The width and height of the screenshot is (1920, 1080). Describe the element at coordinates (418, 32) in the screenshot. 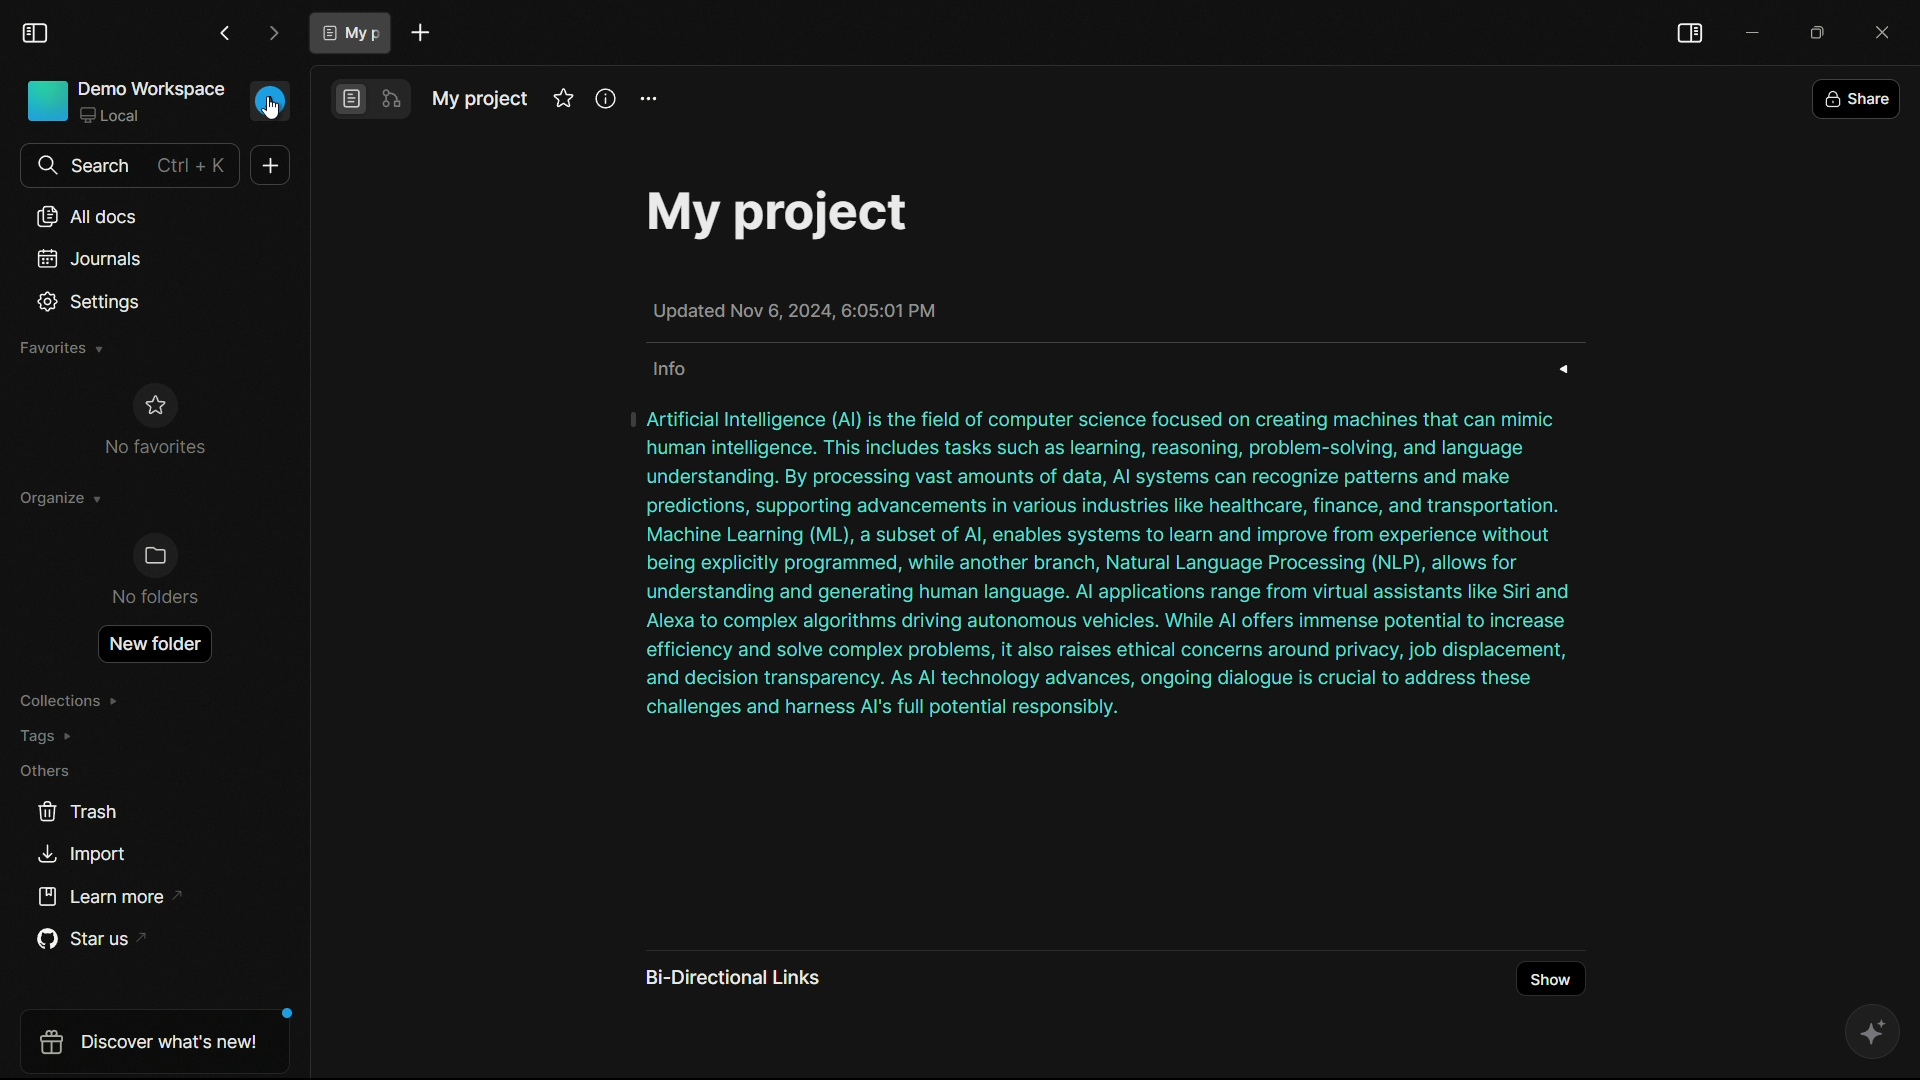

I see `new document` at that location.